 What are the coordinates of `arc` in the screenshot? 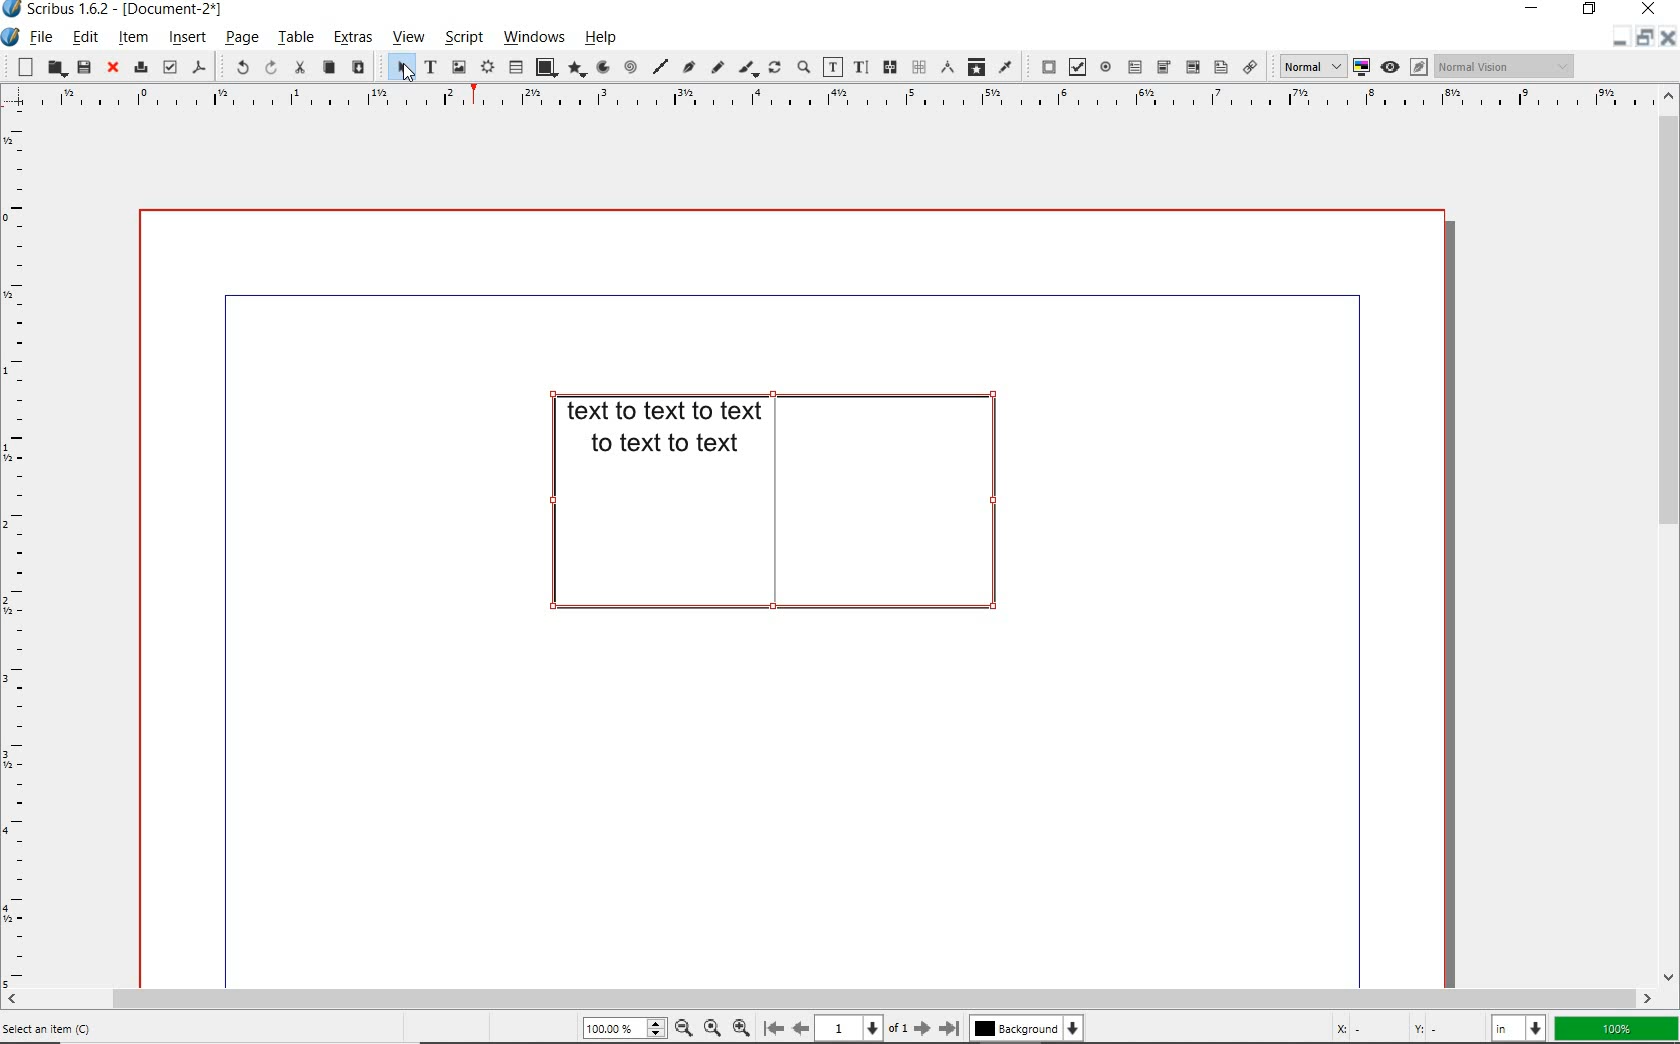 It's located at (600, 68).